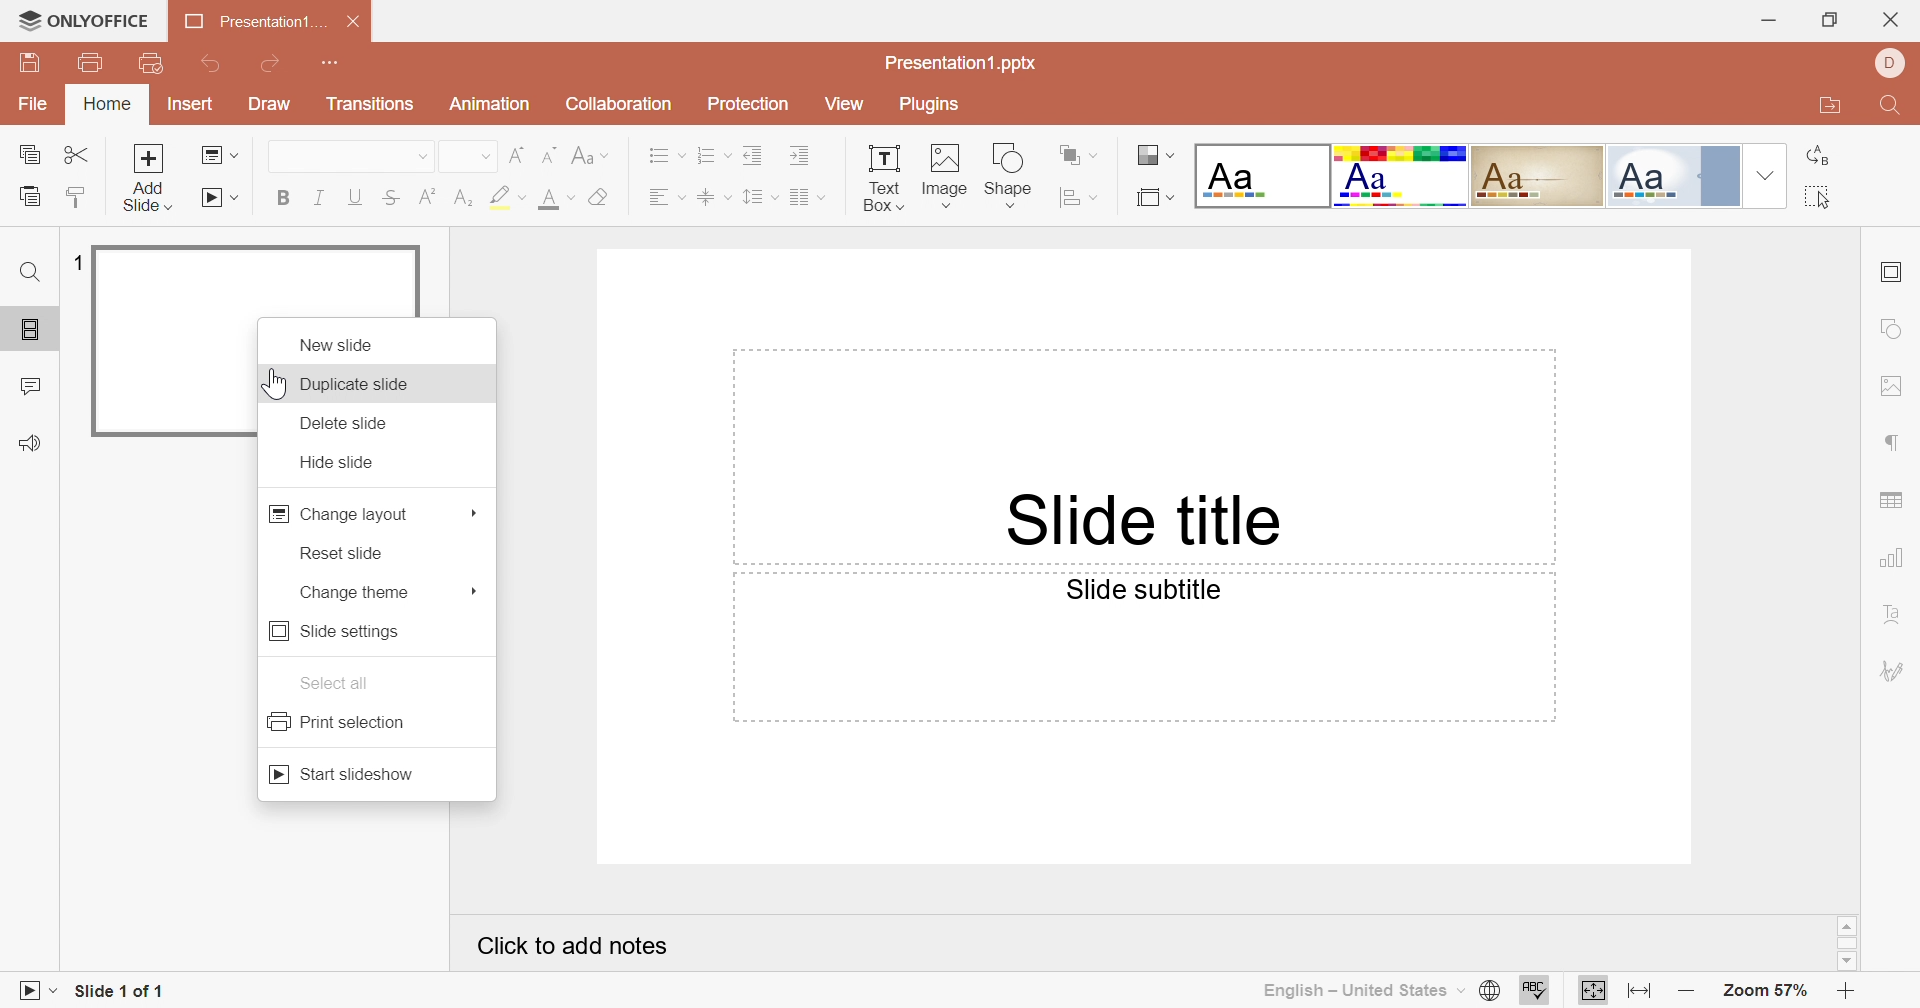  What do you see at coordinates (884, 174) in the screenshot?
I see `text box` at bounding box center [884, 174].